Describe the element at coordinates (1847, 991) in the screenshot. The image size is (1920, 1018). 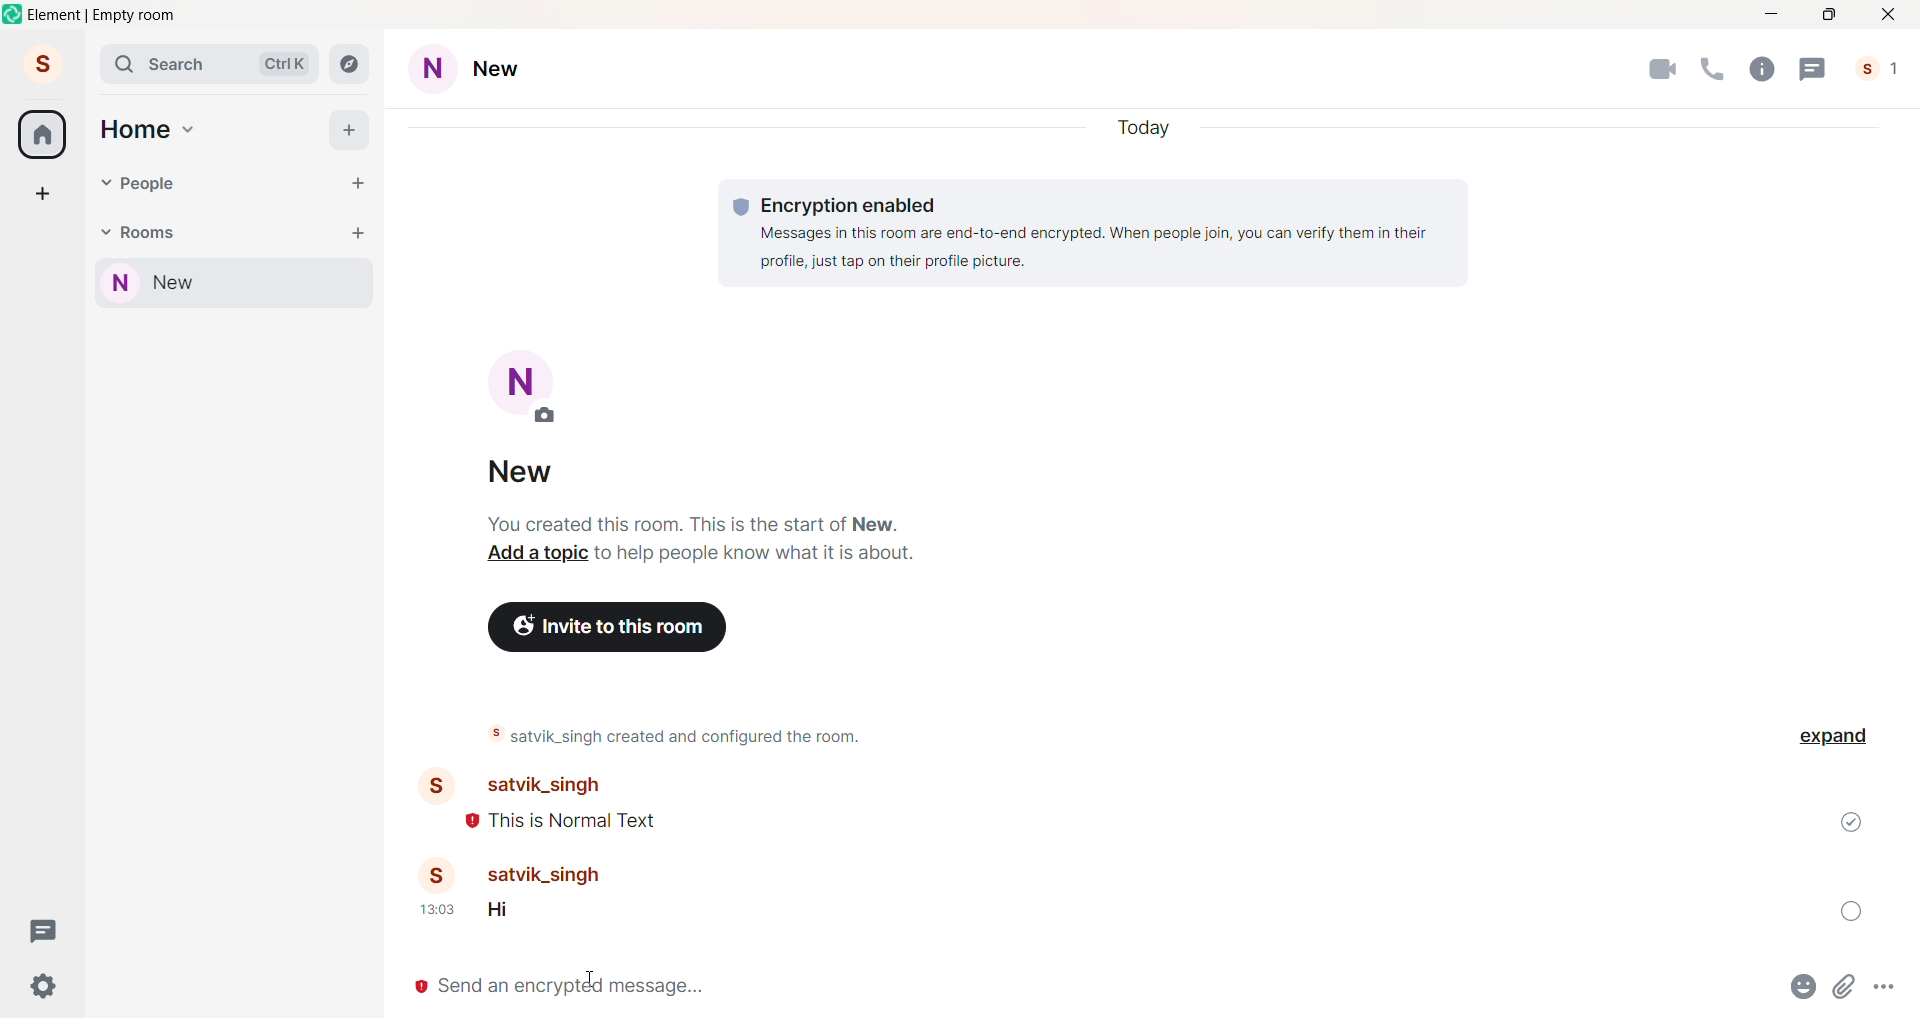
I see `Attachments` at that location.